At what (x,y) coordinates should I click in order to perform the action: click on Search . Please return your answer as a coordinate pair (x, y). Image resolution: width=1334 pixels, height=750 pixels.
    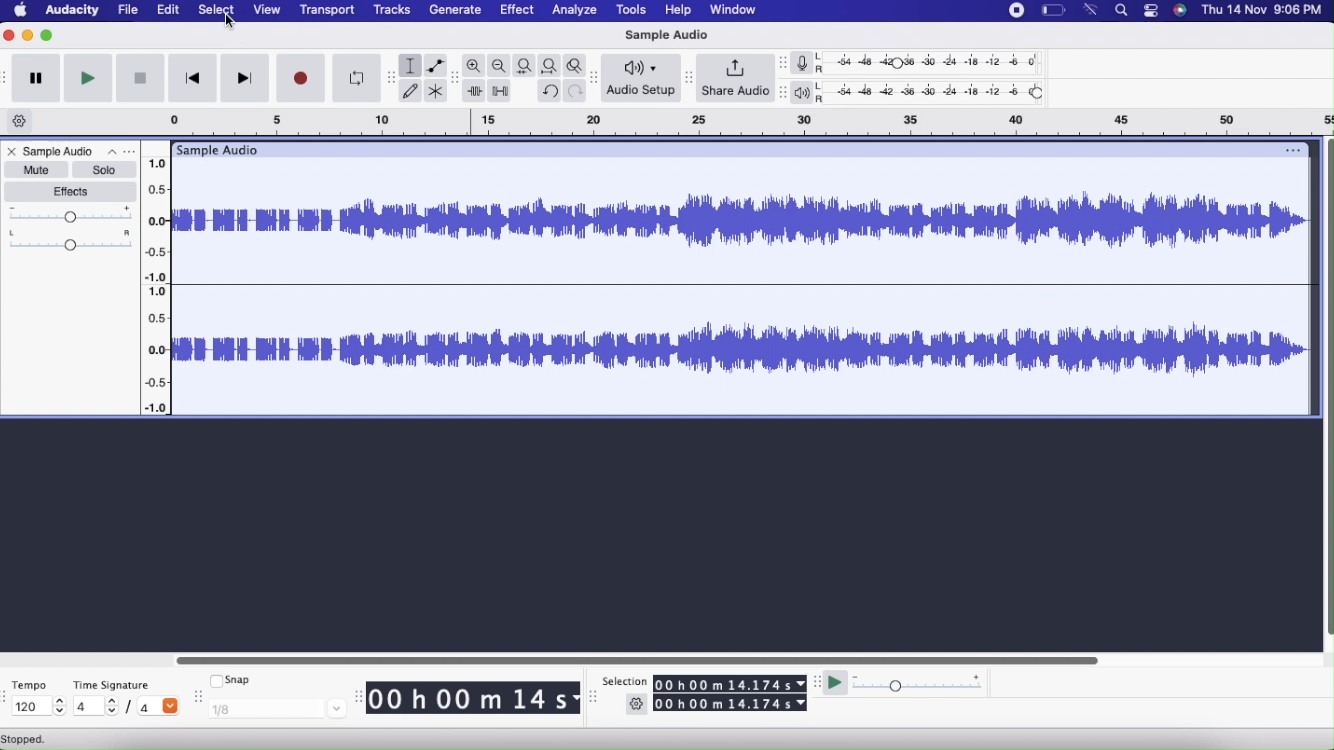
    Looking at the image, I should click on (1125, 11).